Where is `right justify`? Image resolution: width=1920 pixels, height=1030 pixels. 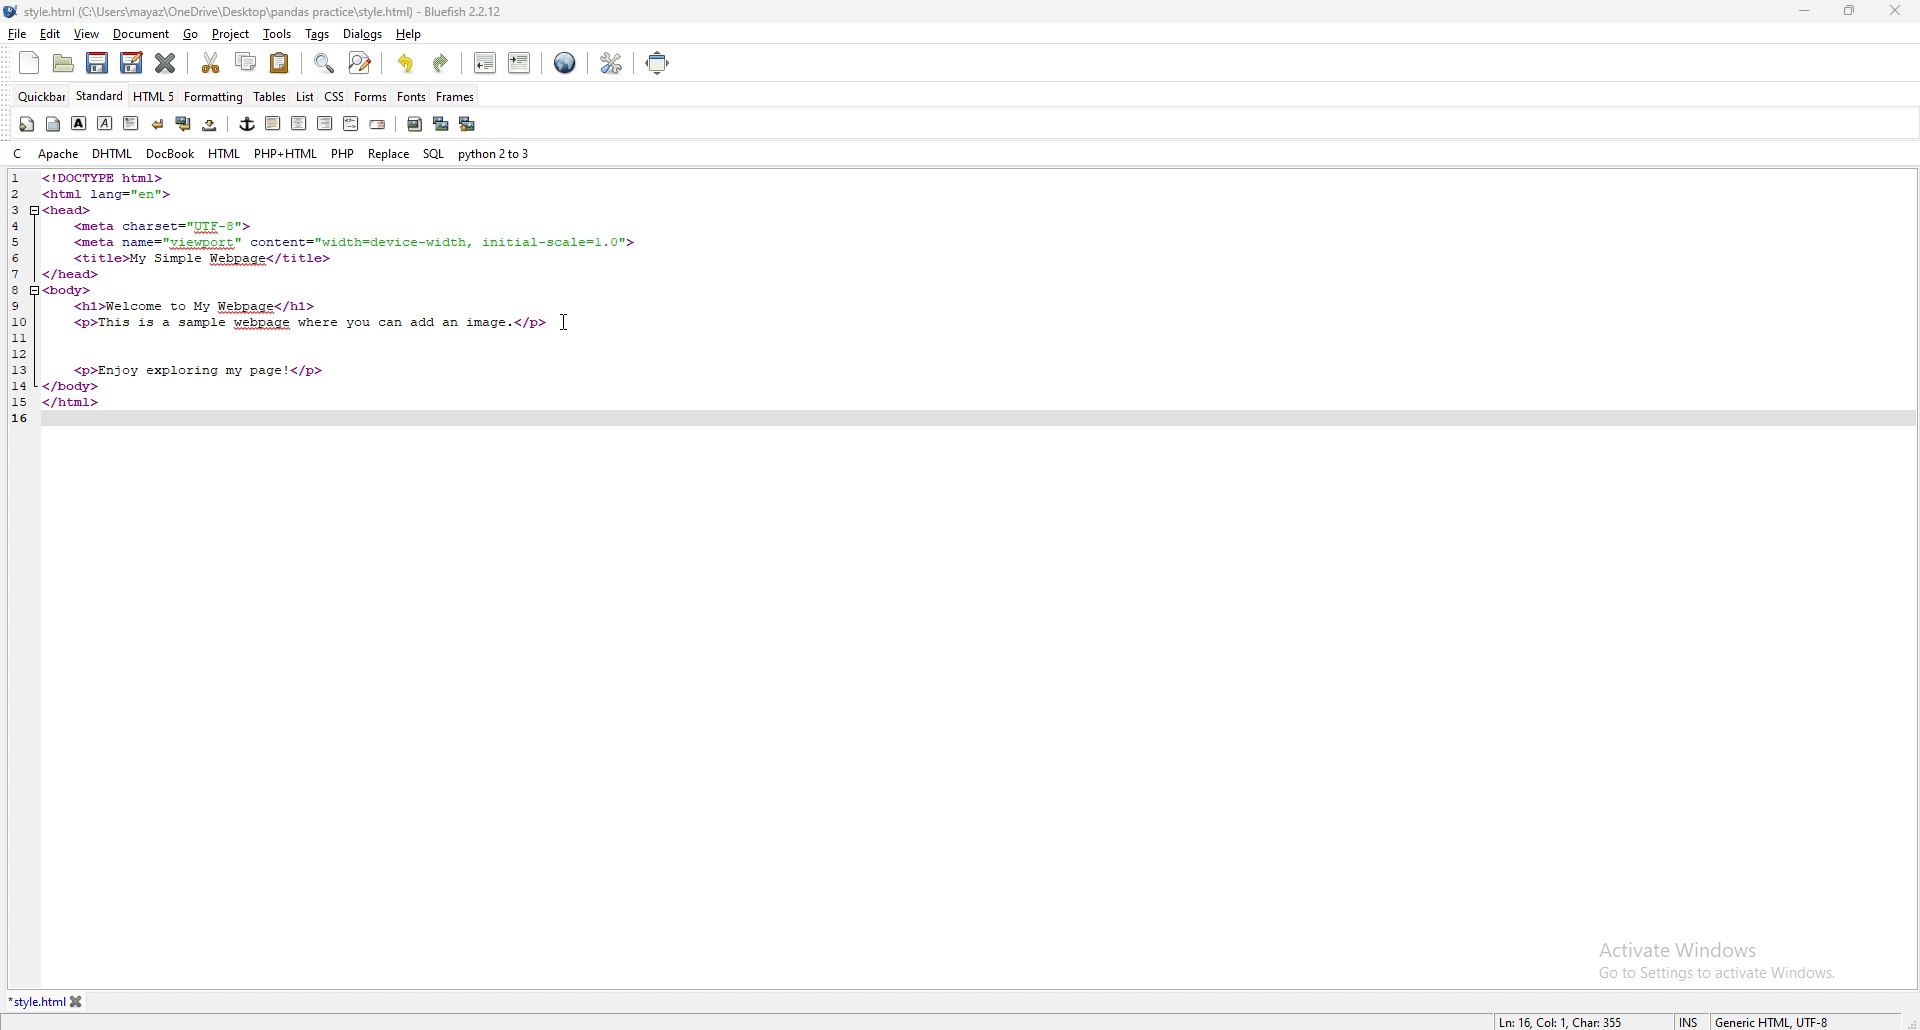 right justify is located at coordinates (326, 124).